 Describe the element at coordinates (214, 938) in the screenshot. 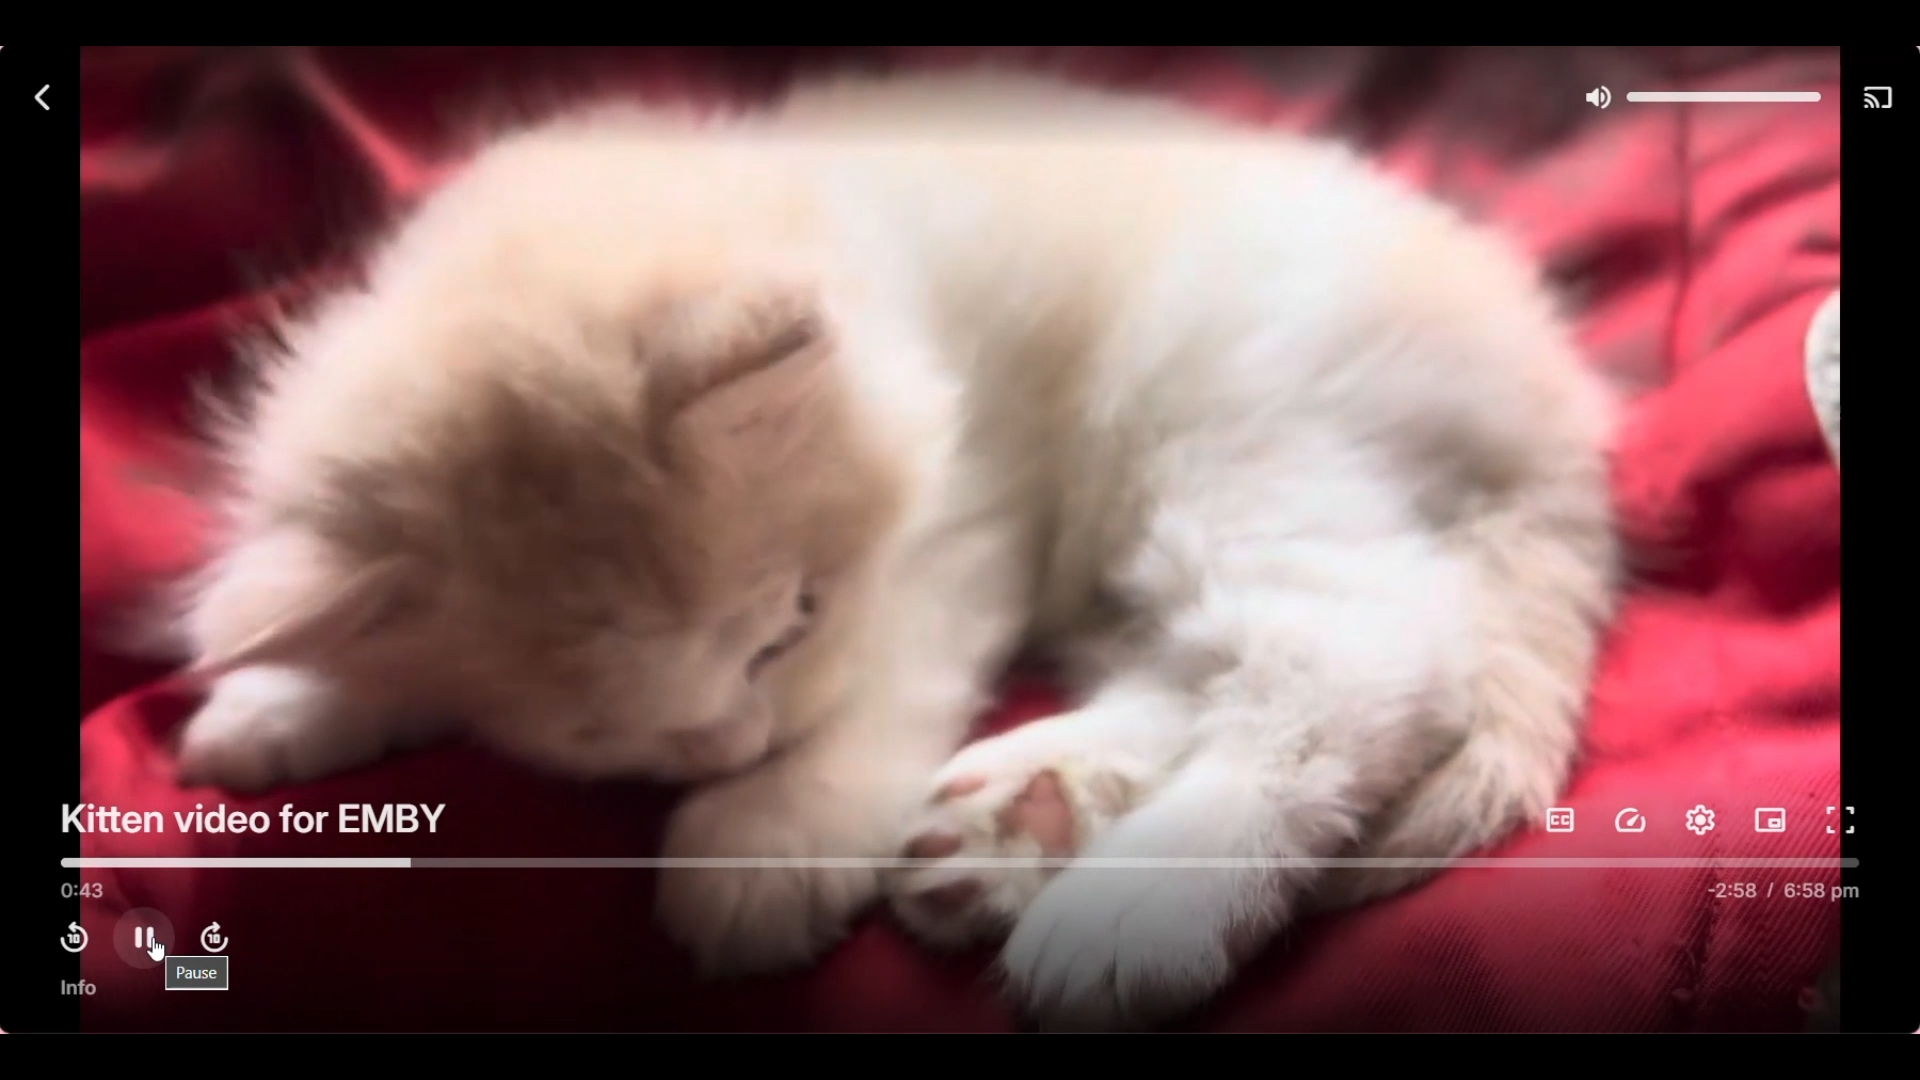

I see `Fast-forward by 10 seconds` at that location.